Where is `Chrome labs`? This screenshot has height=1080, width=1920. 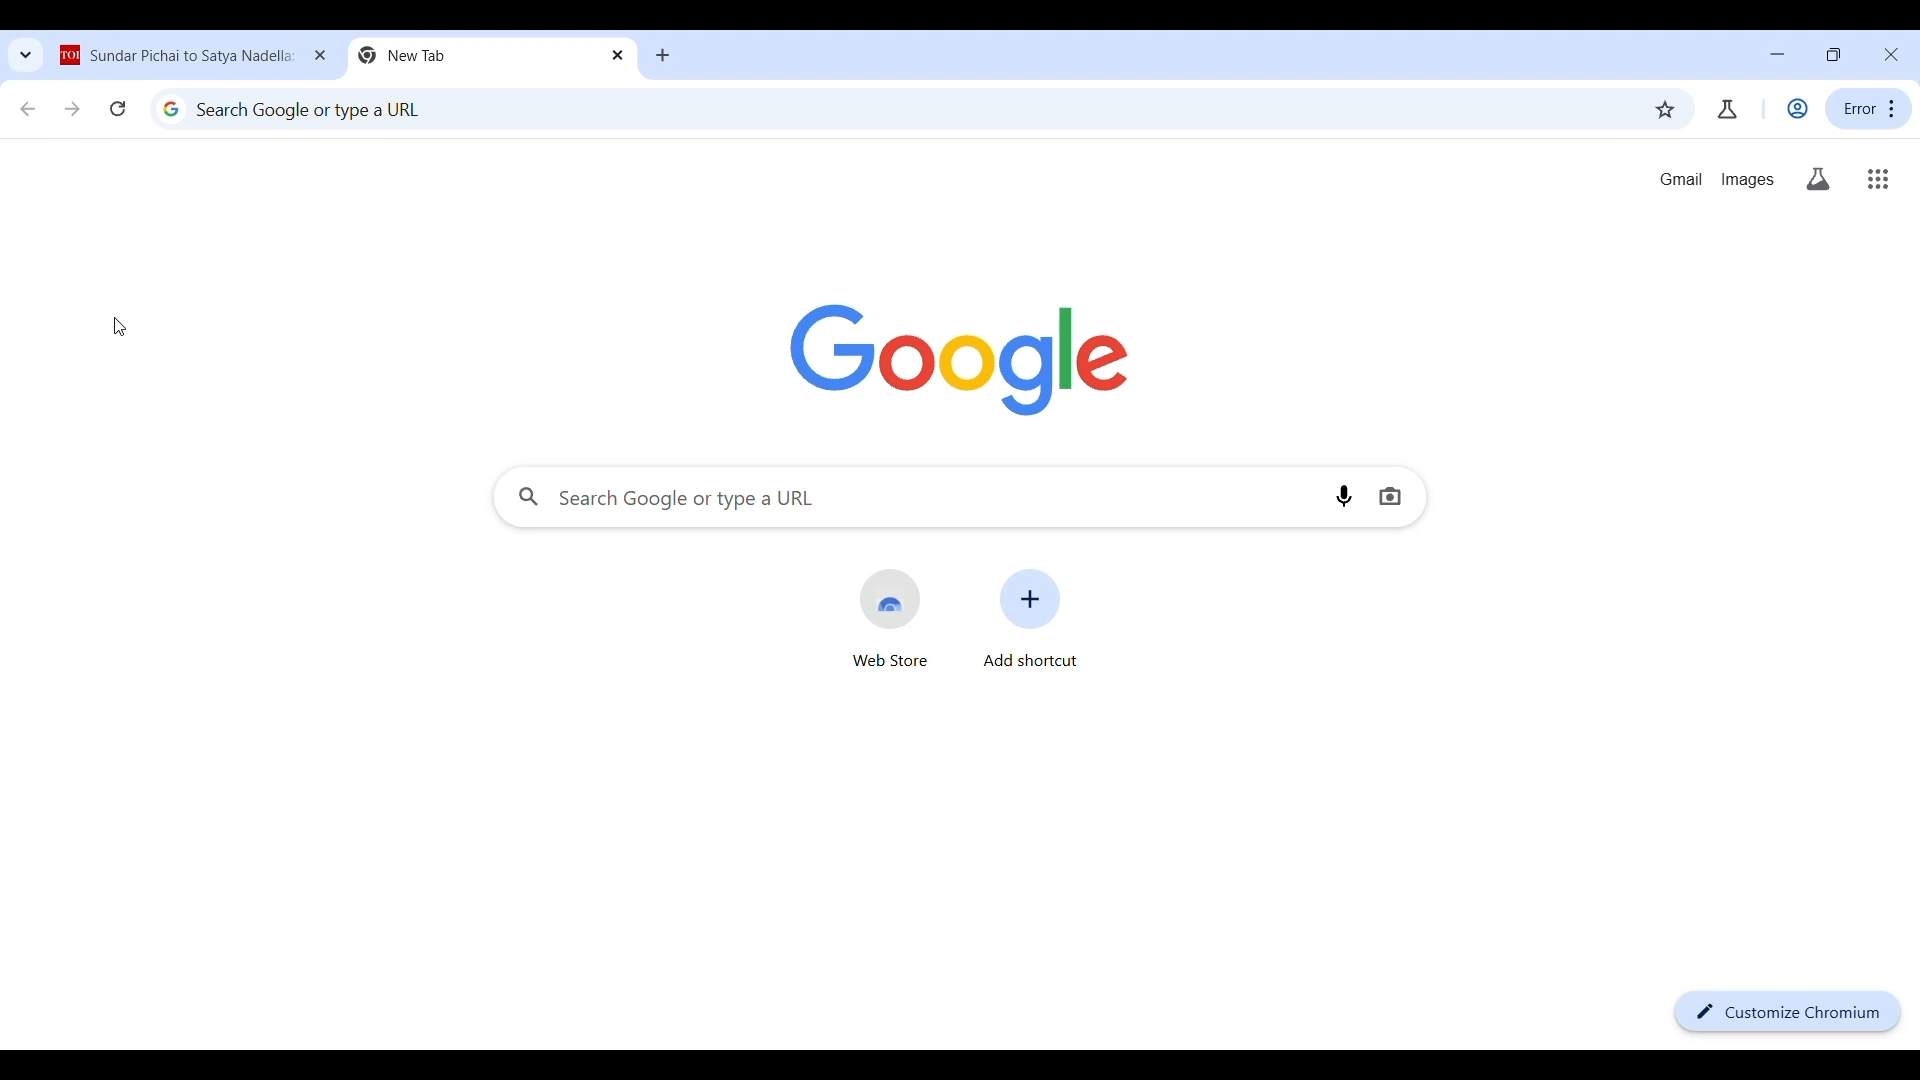 Chrome labs is located at coordinates (1727, 109).